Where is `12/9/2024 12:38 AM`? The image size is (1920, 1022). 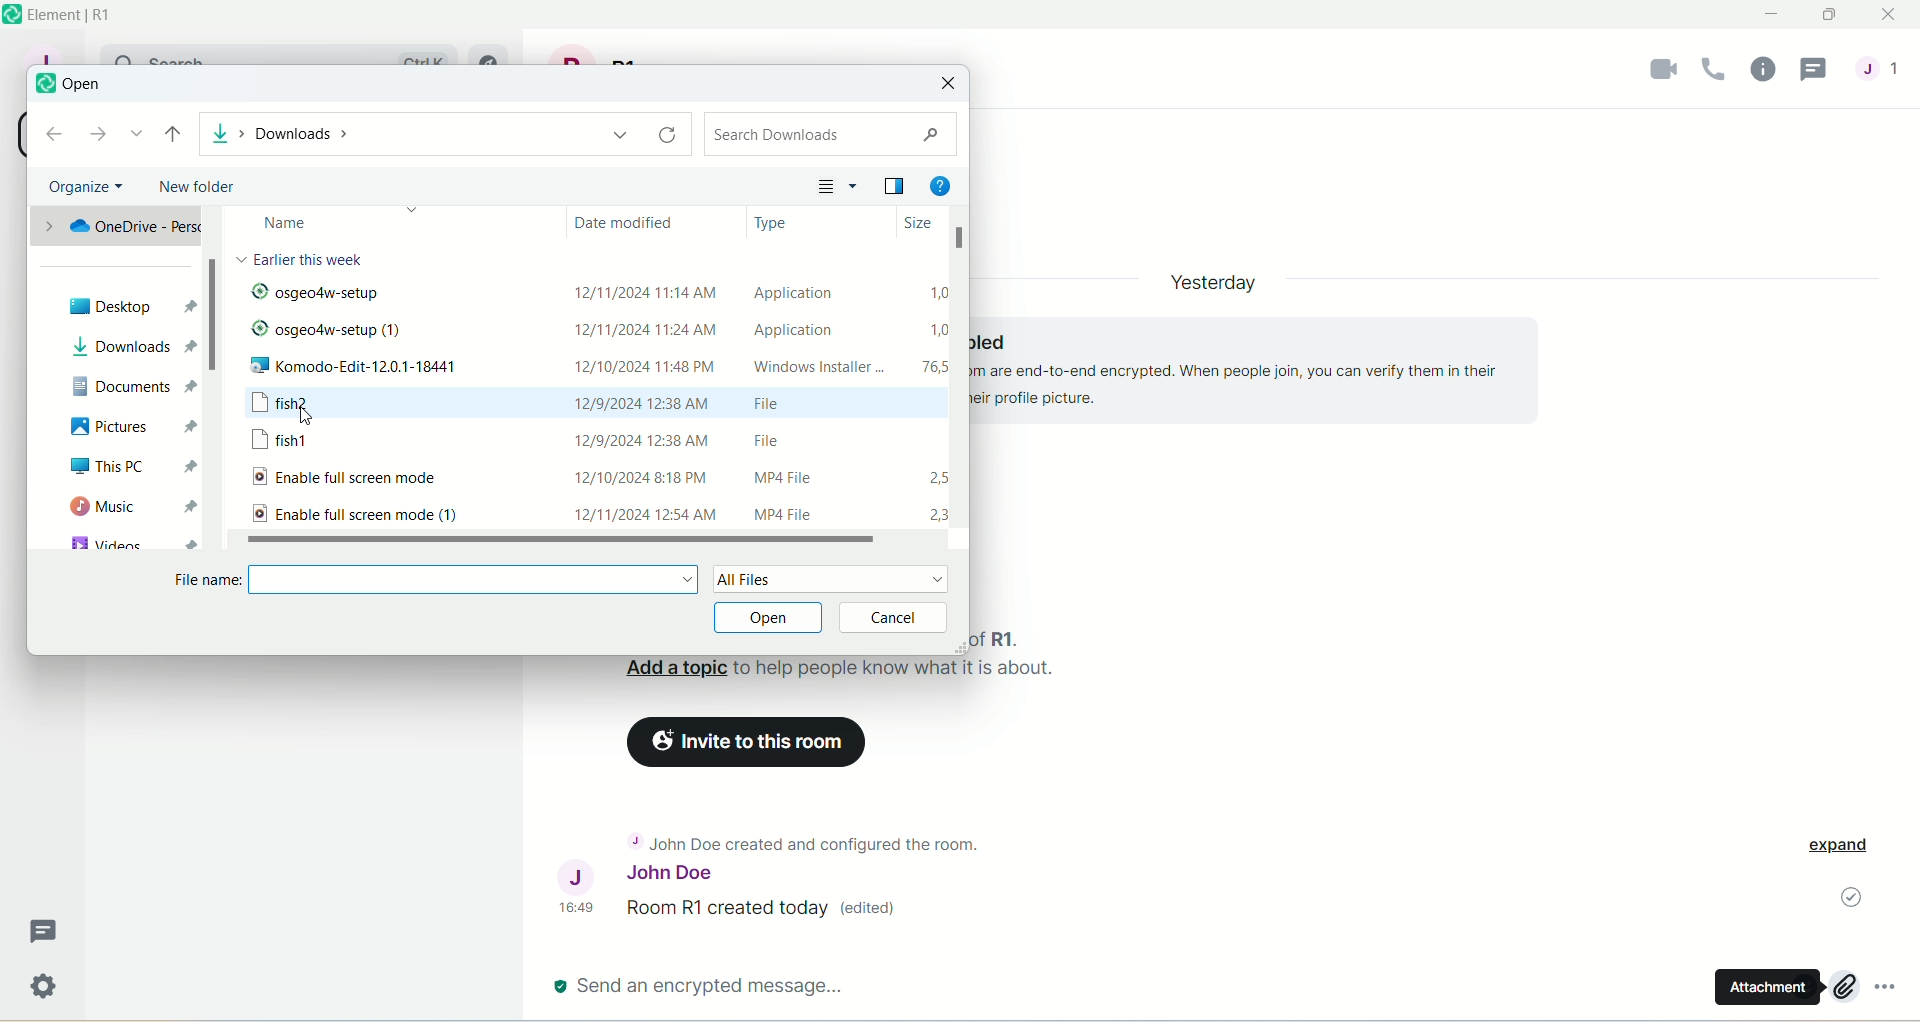
12/9/2024 12:38 AM is located at coordinates (643, 437).